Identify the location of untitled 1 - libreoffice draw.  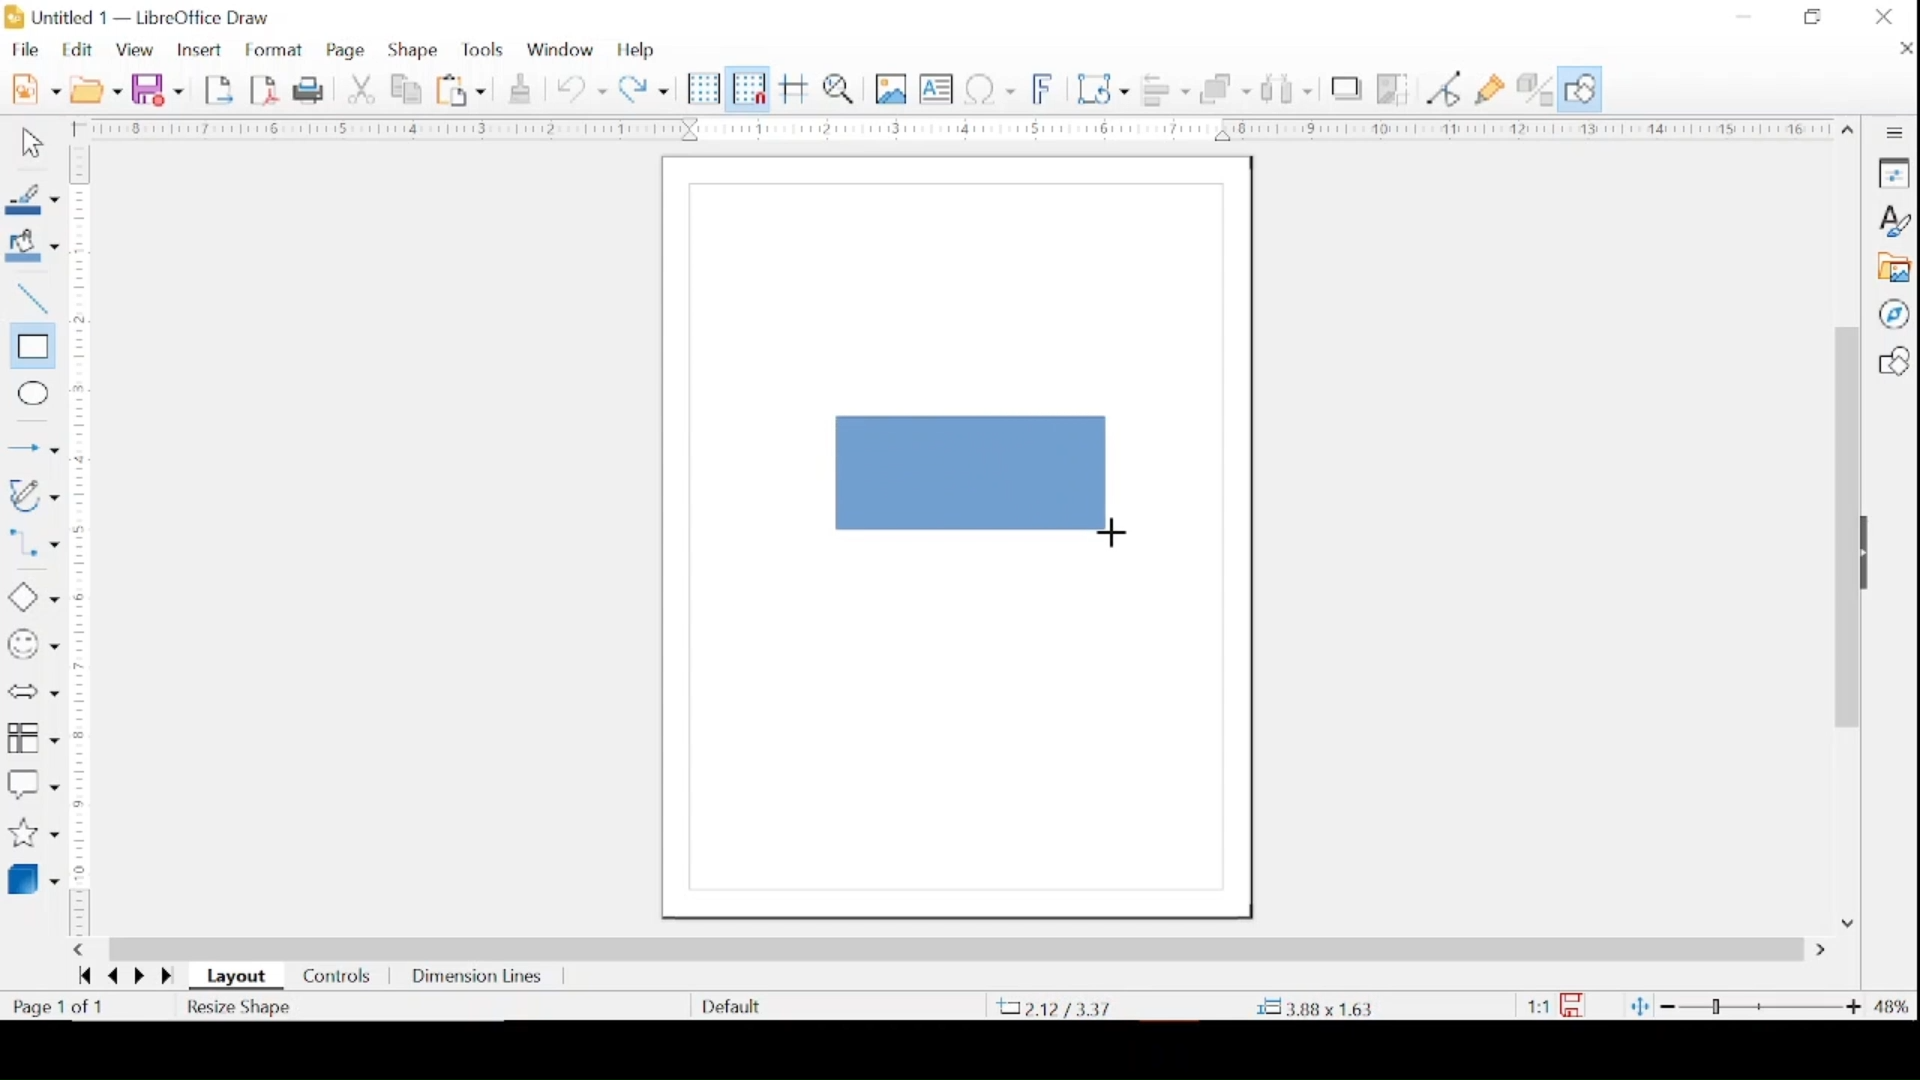
(141, 19).